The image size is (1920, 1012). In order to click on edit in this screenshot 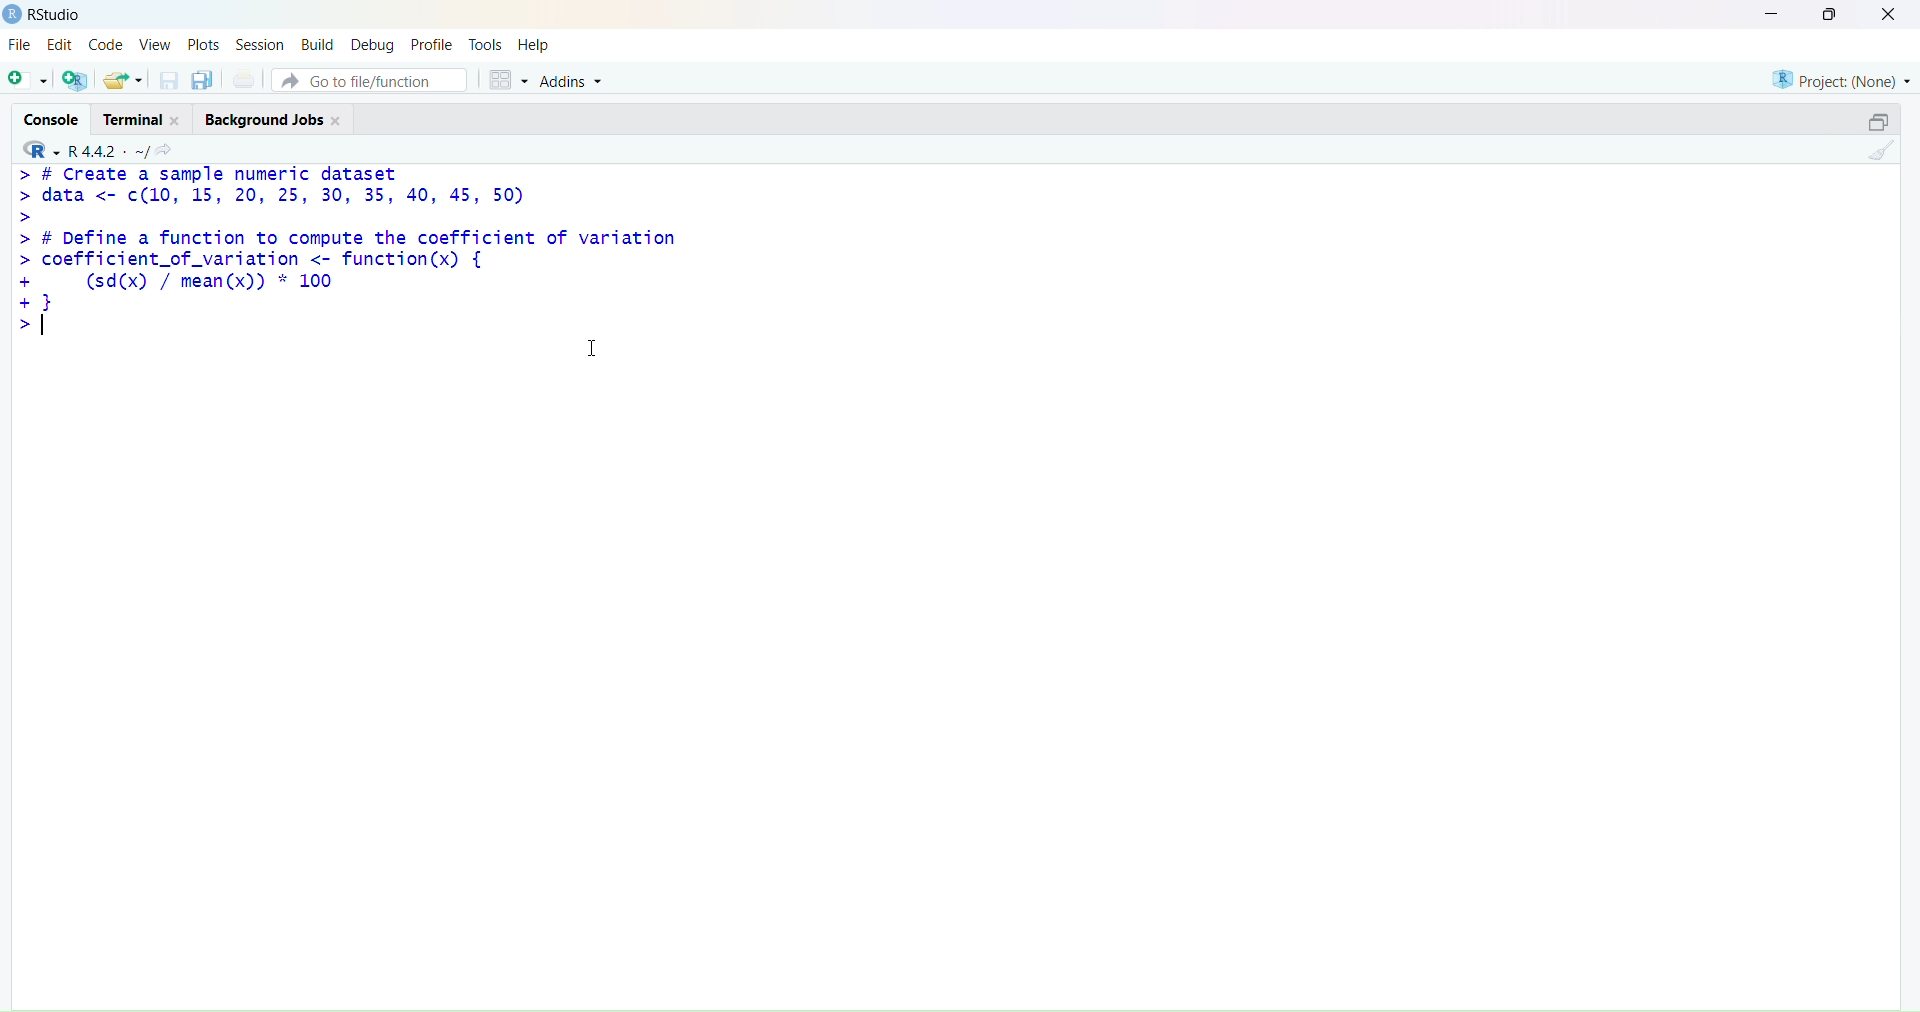, I will do `click(60, 44)`.